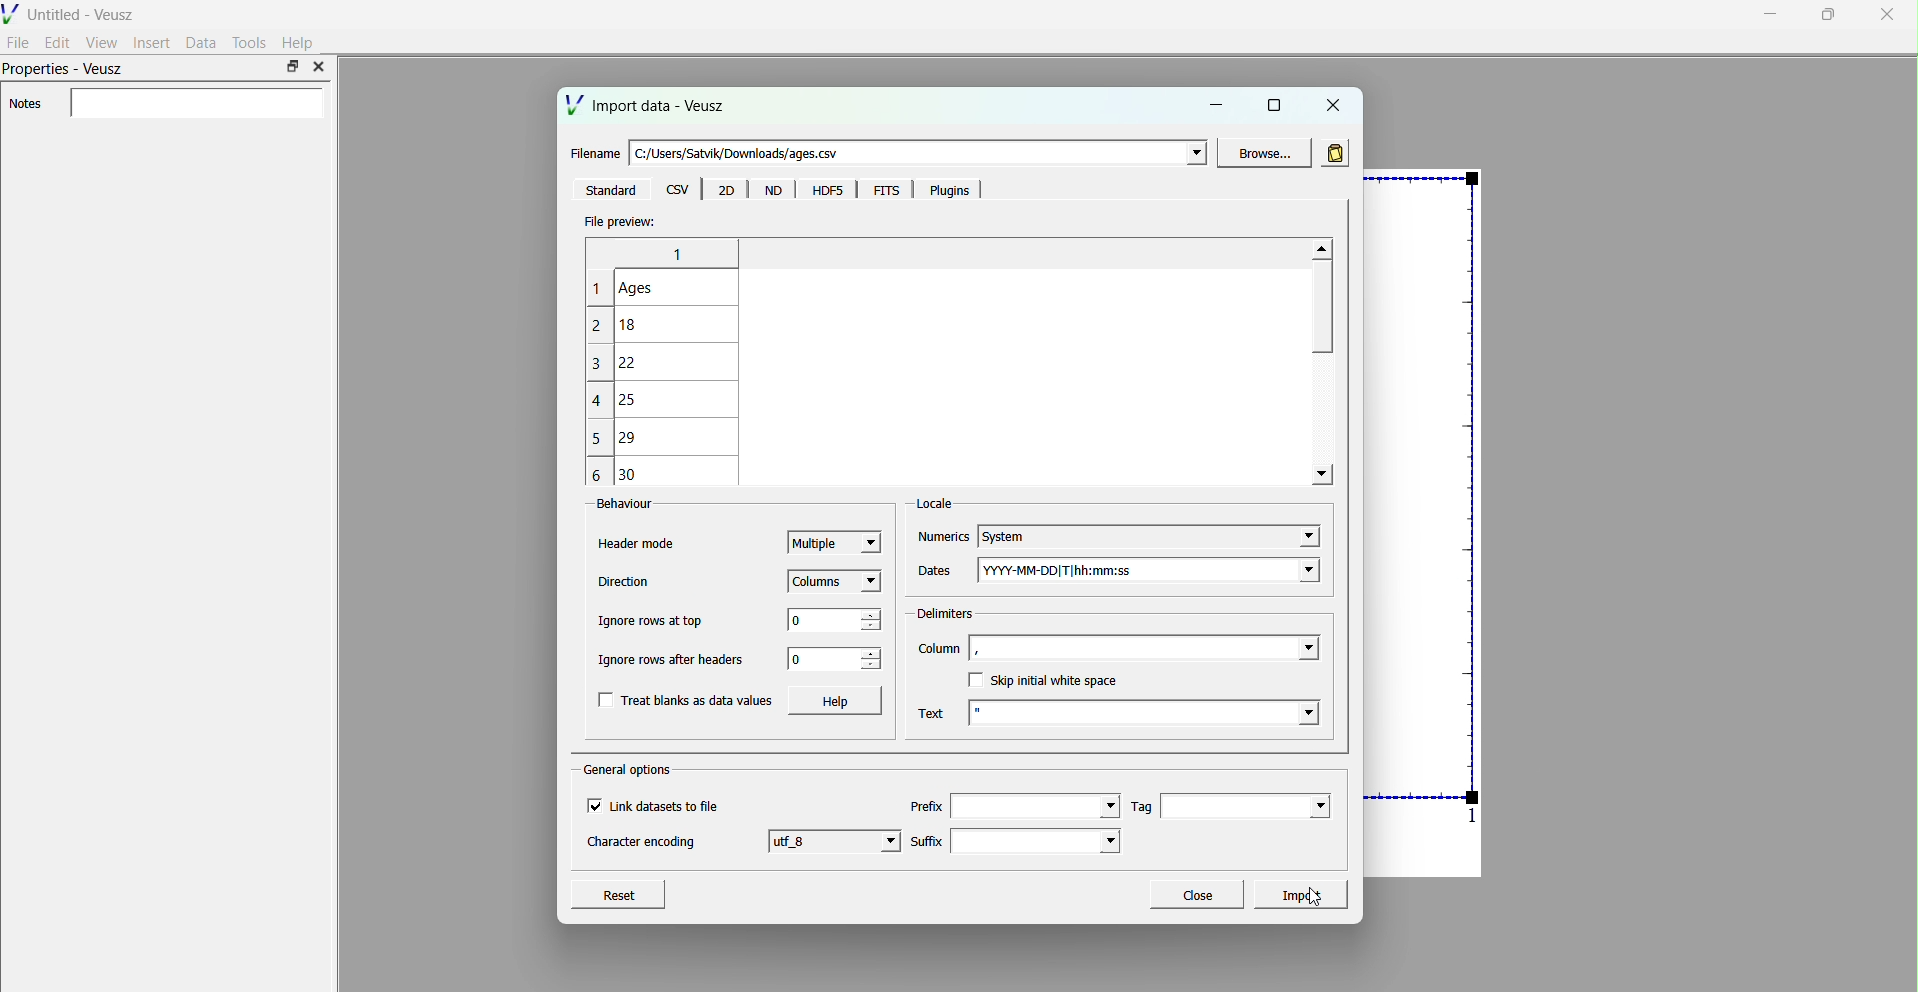 This screenshot has width=1918, height=992. What do you see at coordinates (299, 43) in the screenshot?
I see `Help` at bounding box center [299, 43].